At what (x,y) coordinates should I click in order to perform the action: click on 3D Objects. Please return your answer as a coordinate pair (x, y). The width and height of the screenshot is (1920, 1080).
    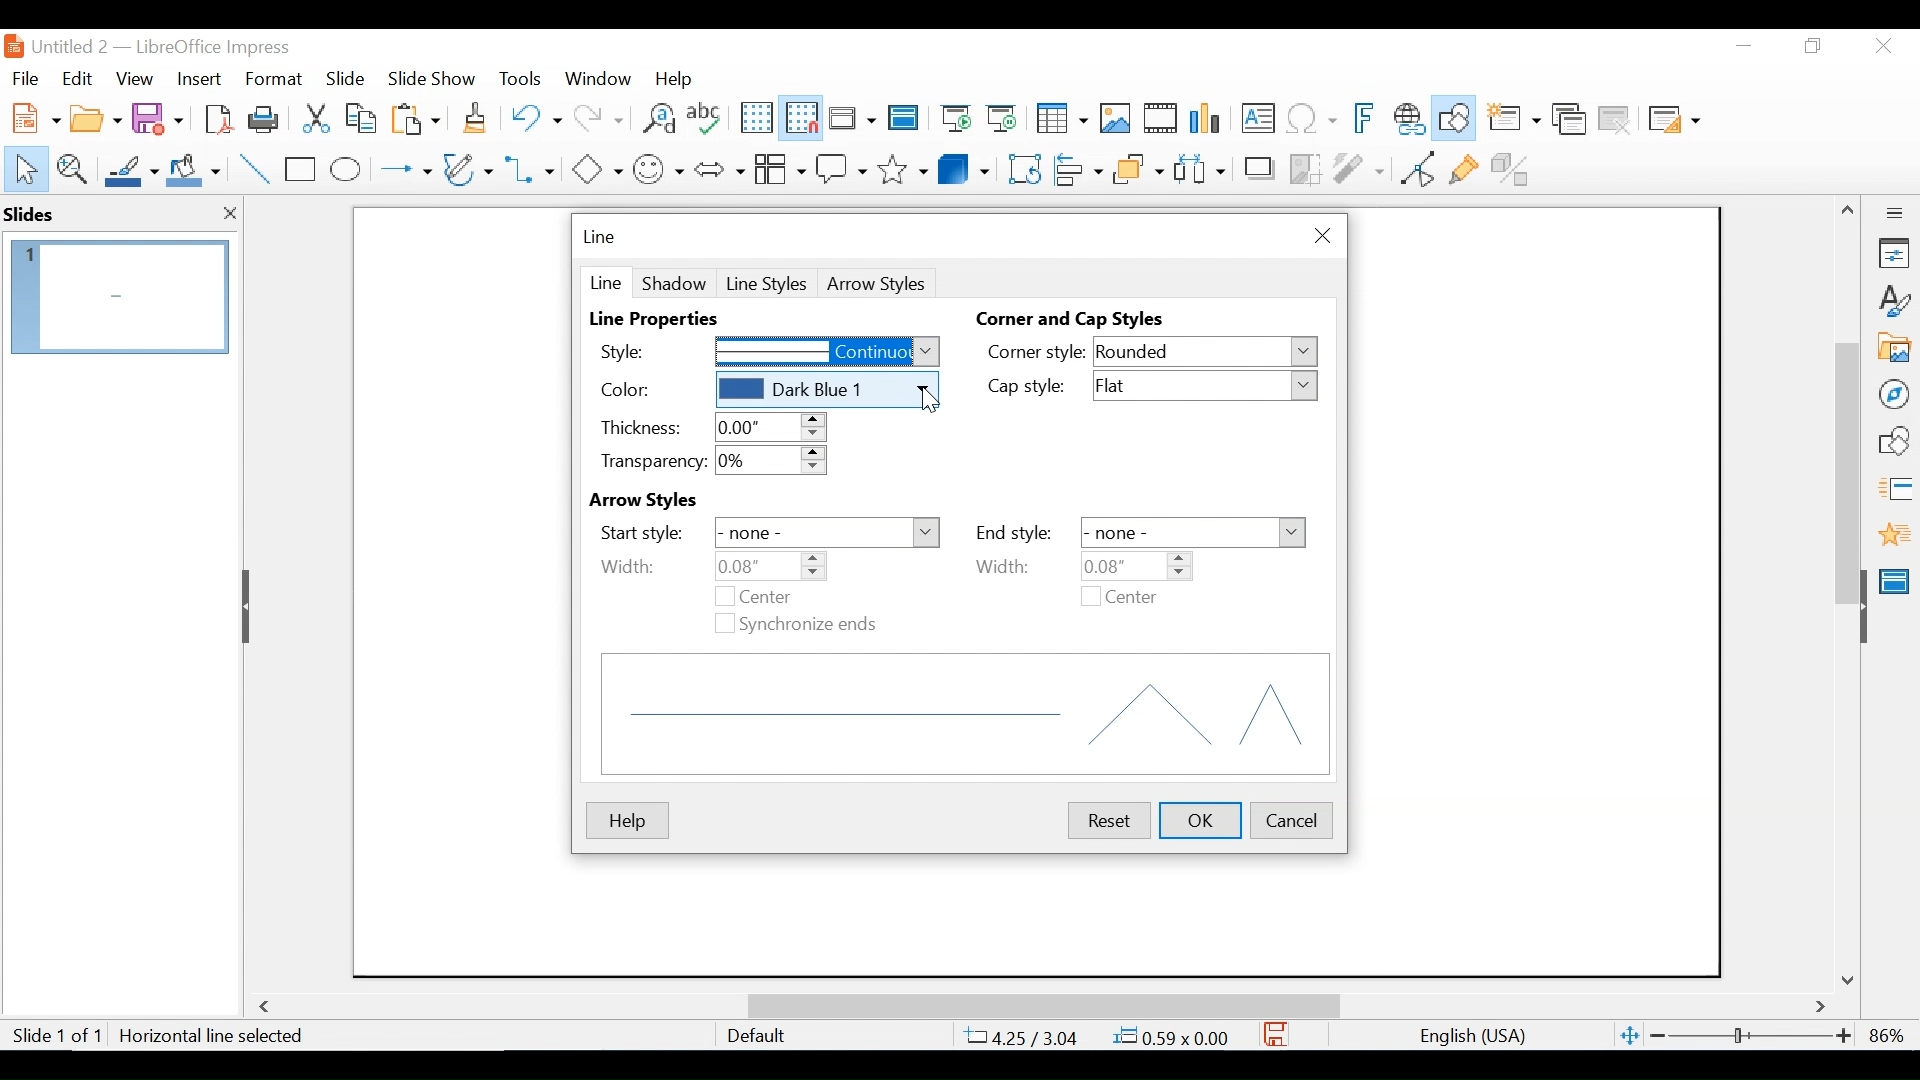
    Looking at the image, I should click on (964, 167).